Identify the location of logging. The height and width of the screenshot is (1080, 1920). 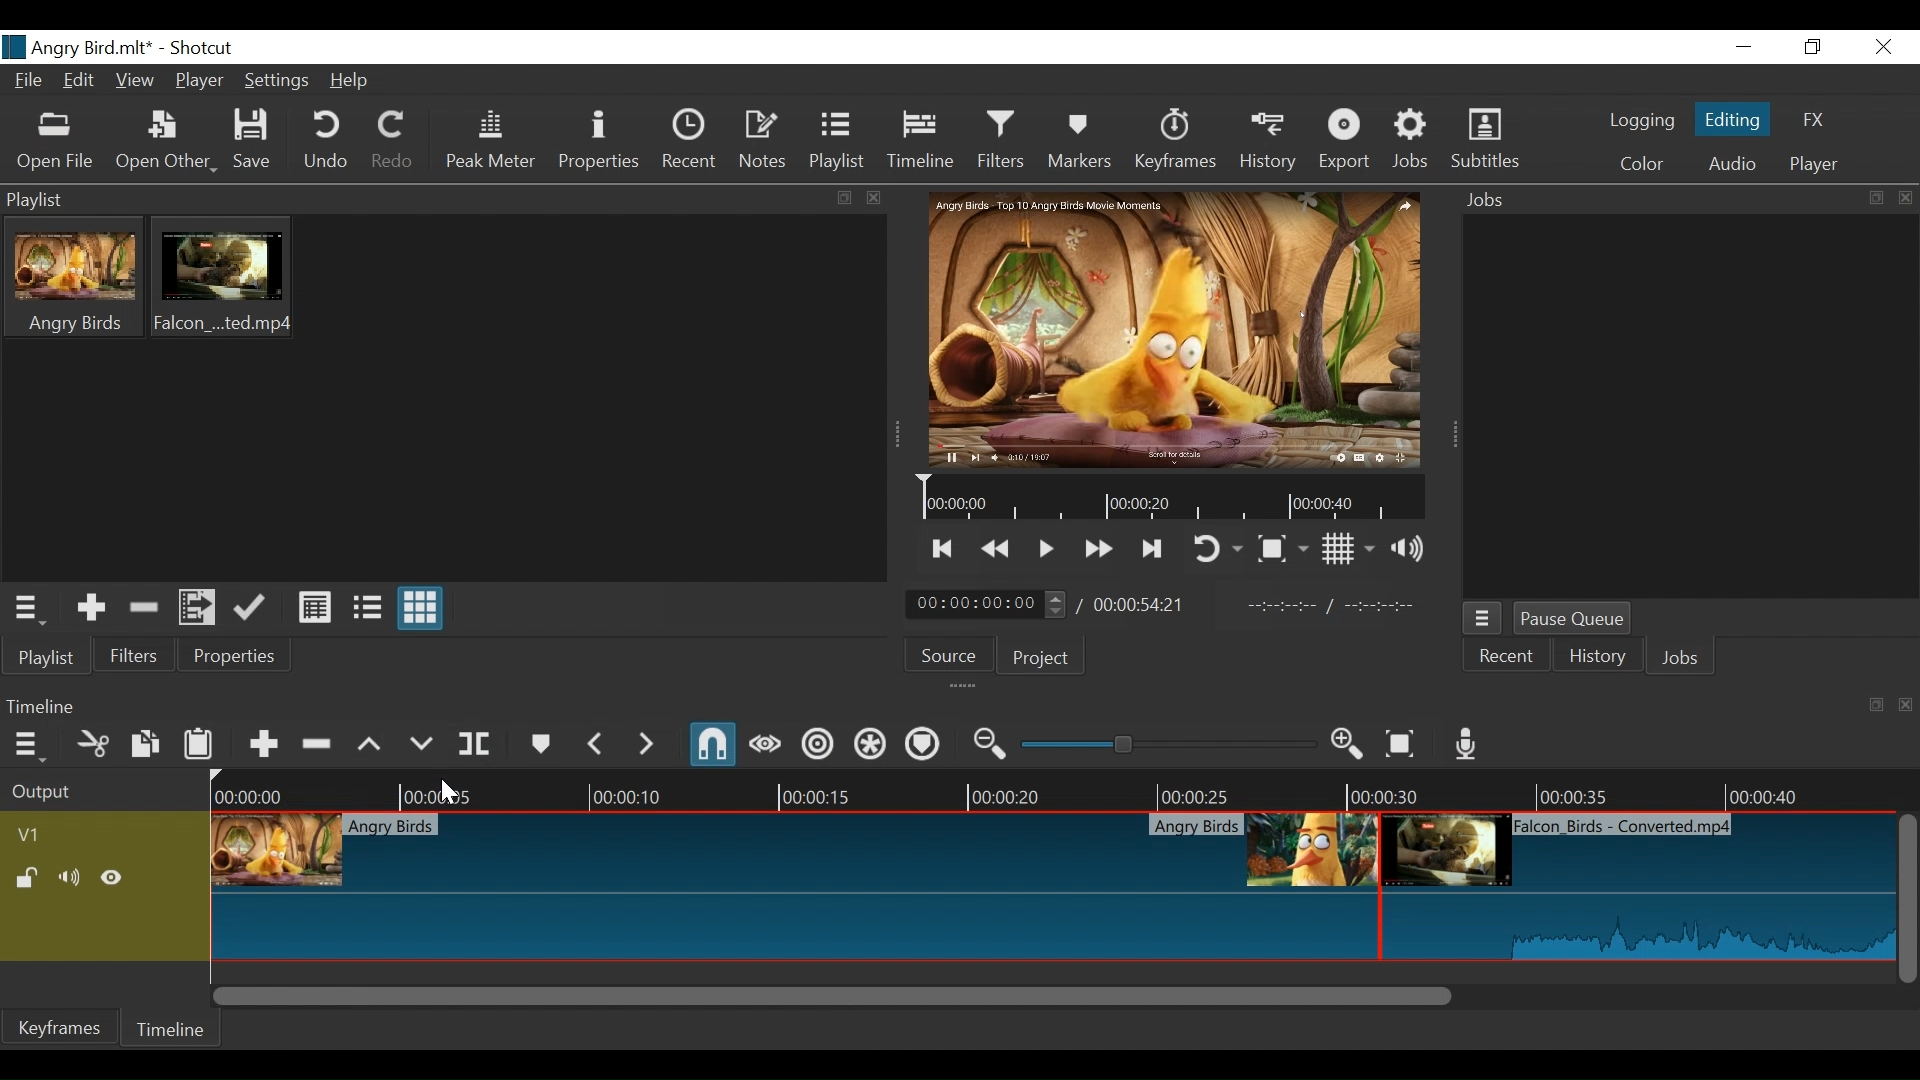
(1641, 120).